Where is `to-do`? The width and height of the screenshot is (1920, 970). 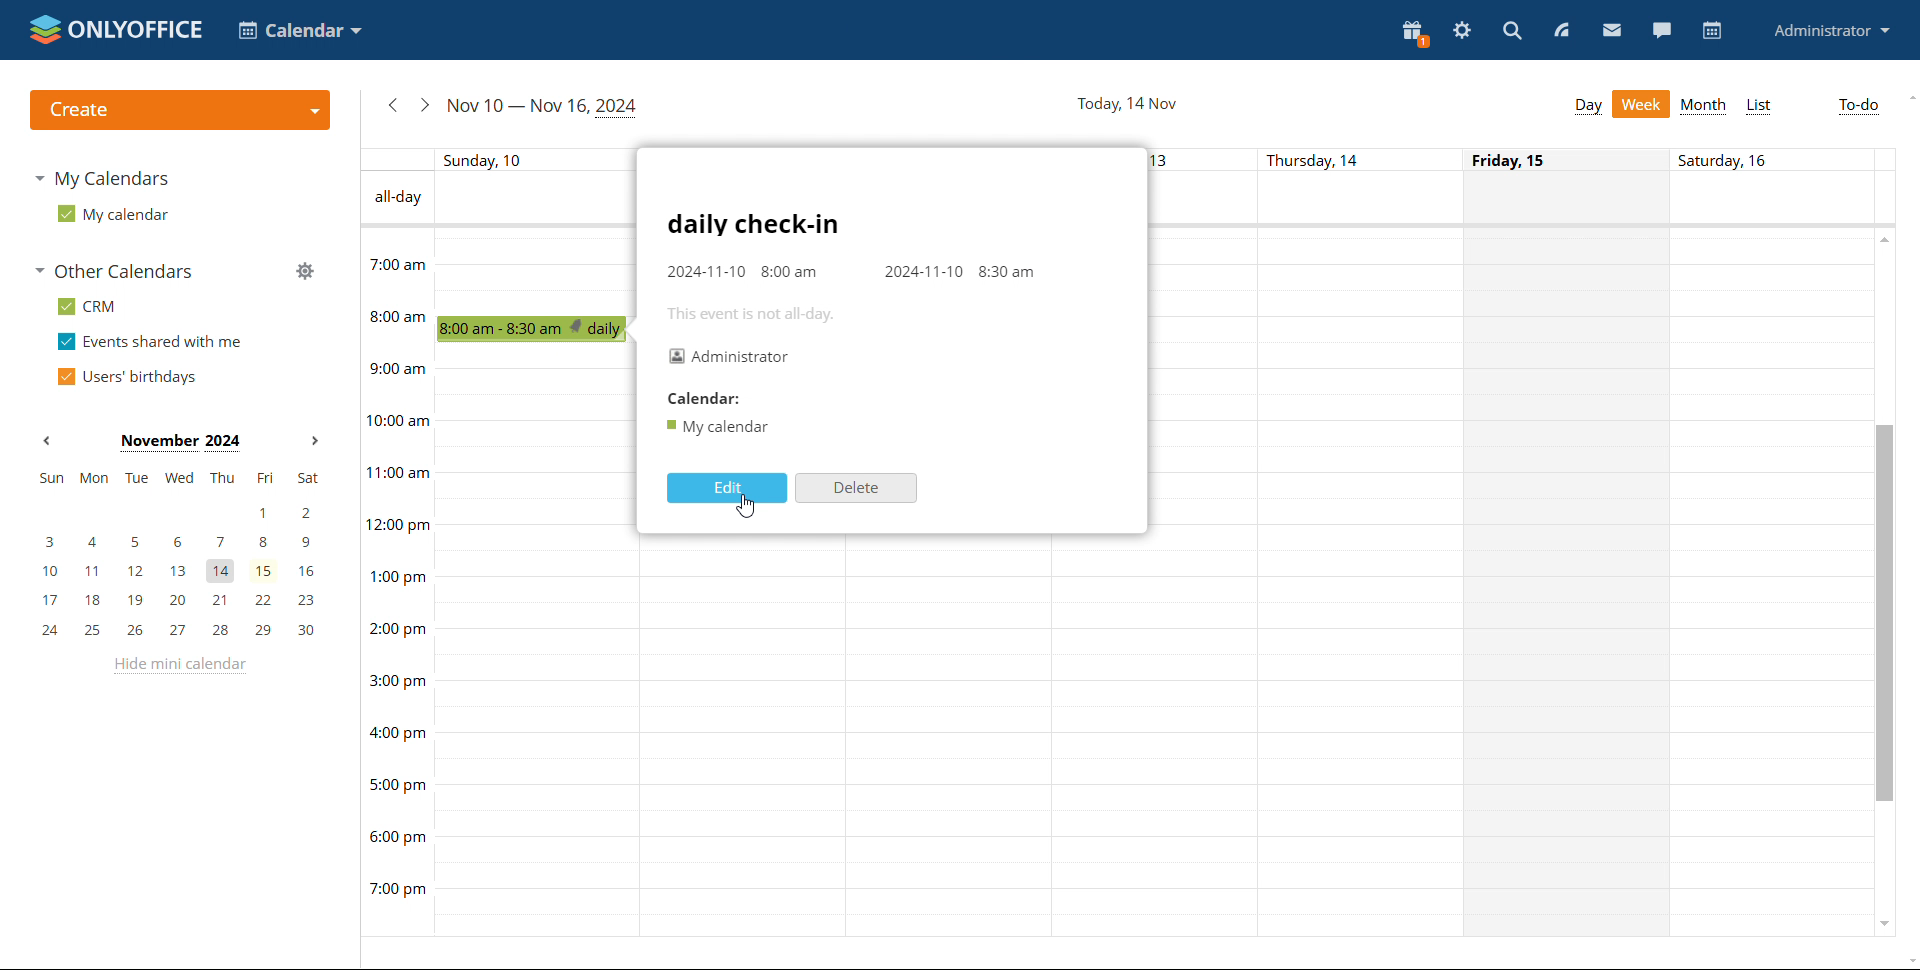
to-do is located at coordinates (1856, 107).